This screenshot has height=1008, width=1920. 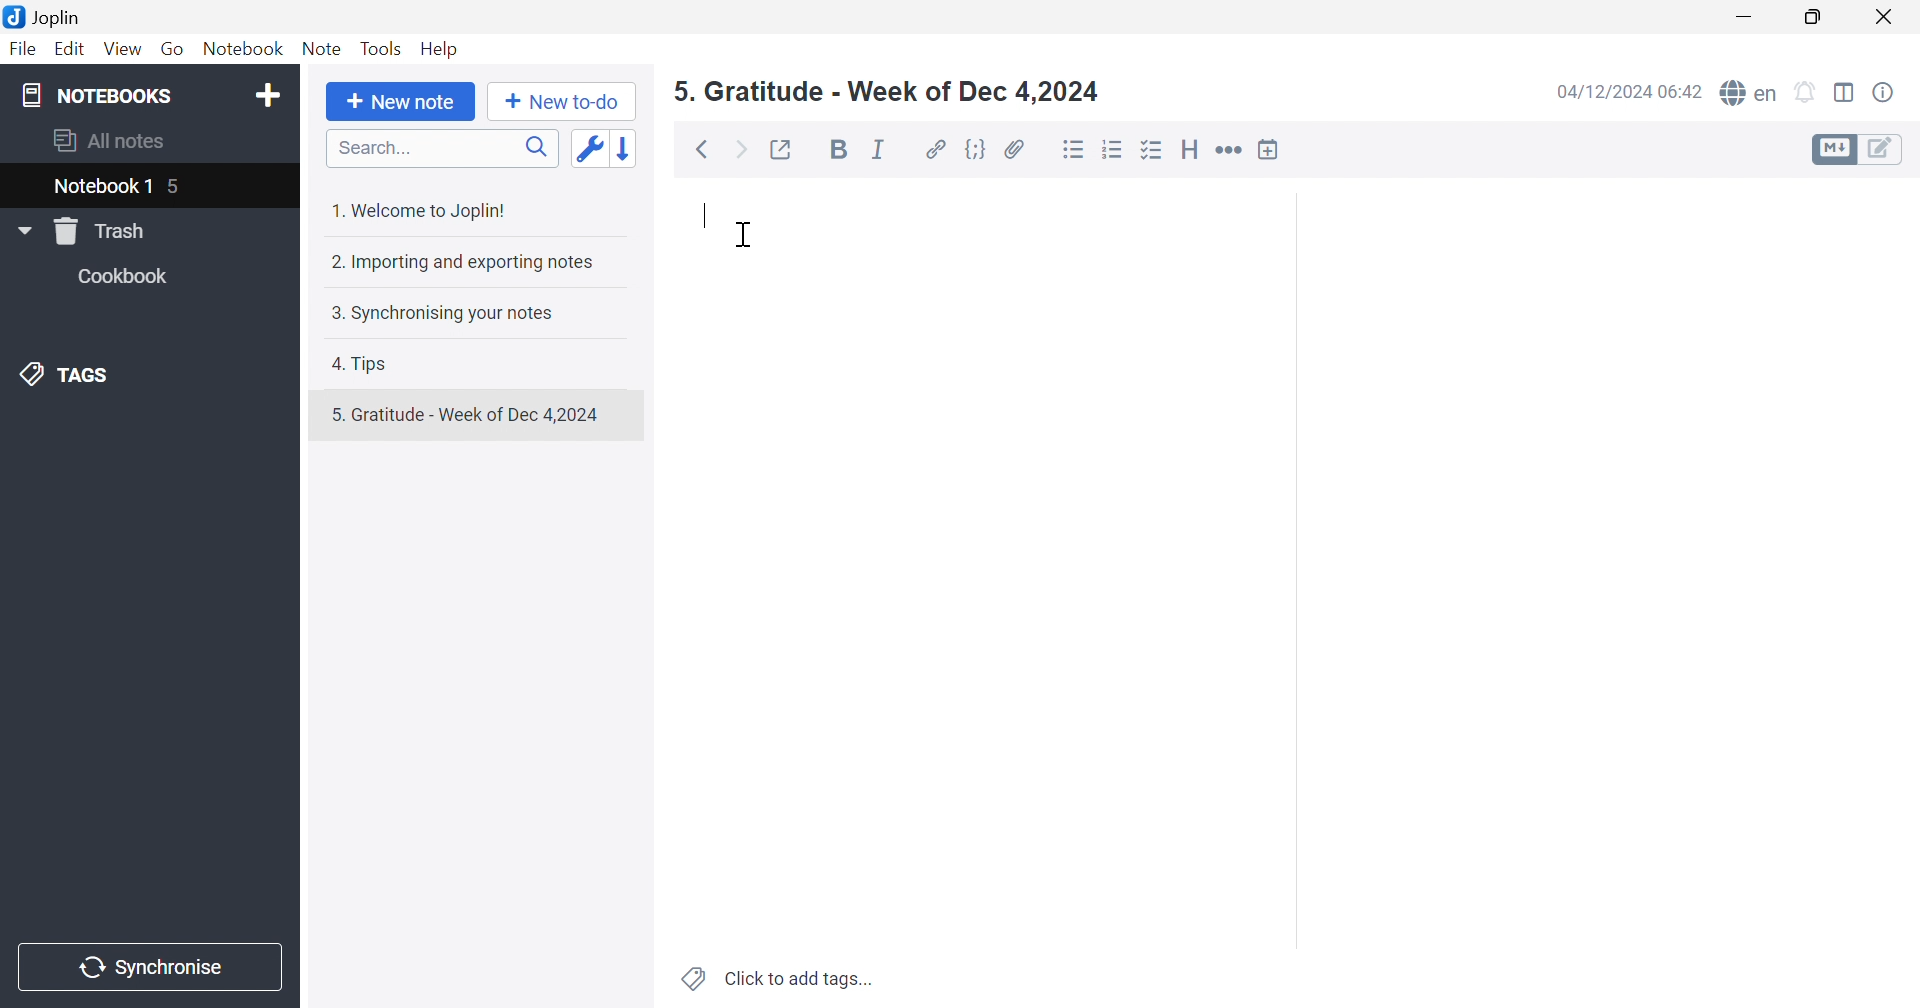 I want to click on Typing cursor, so click(x=705, y=215).